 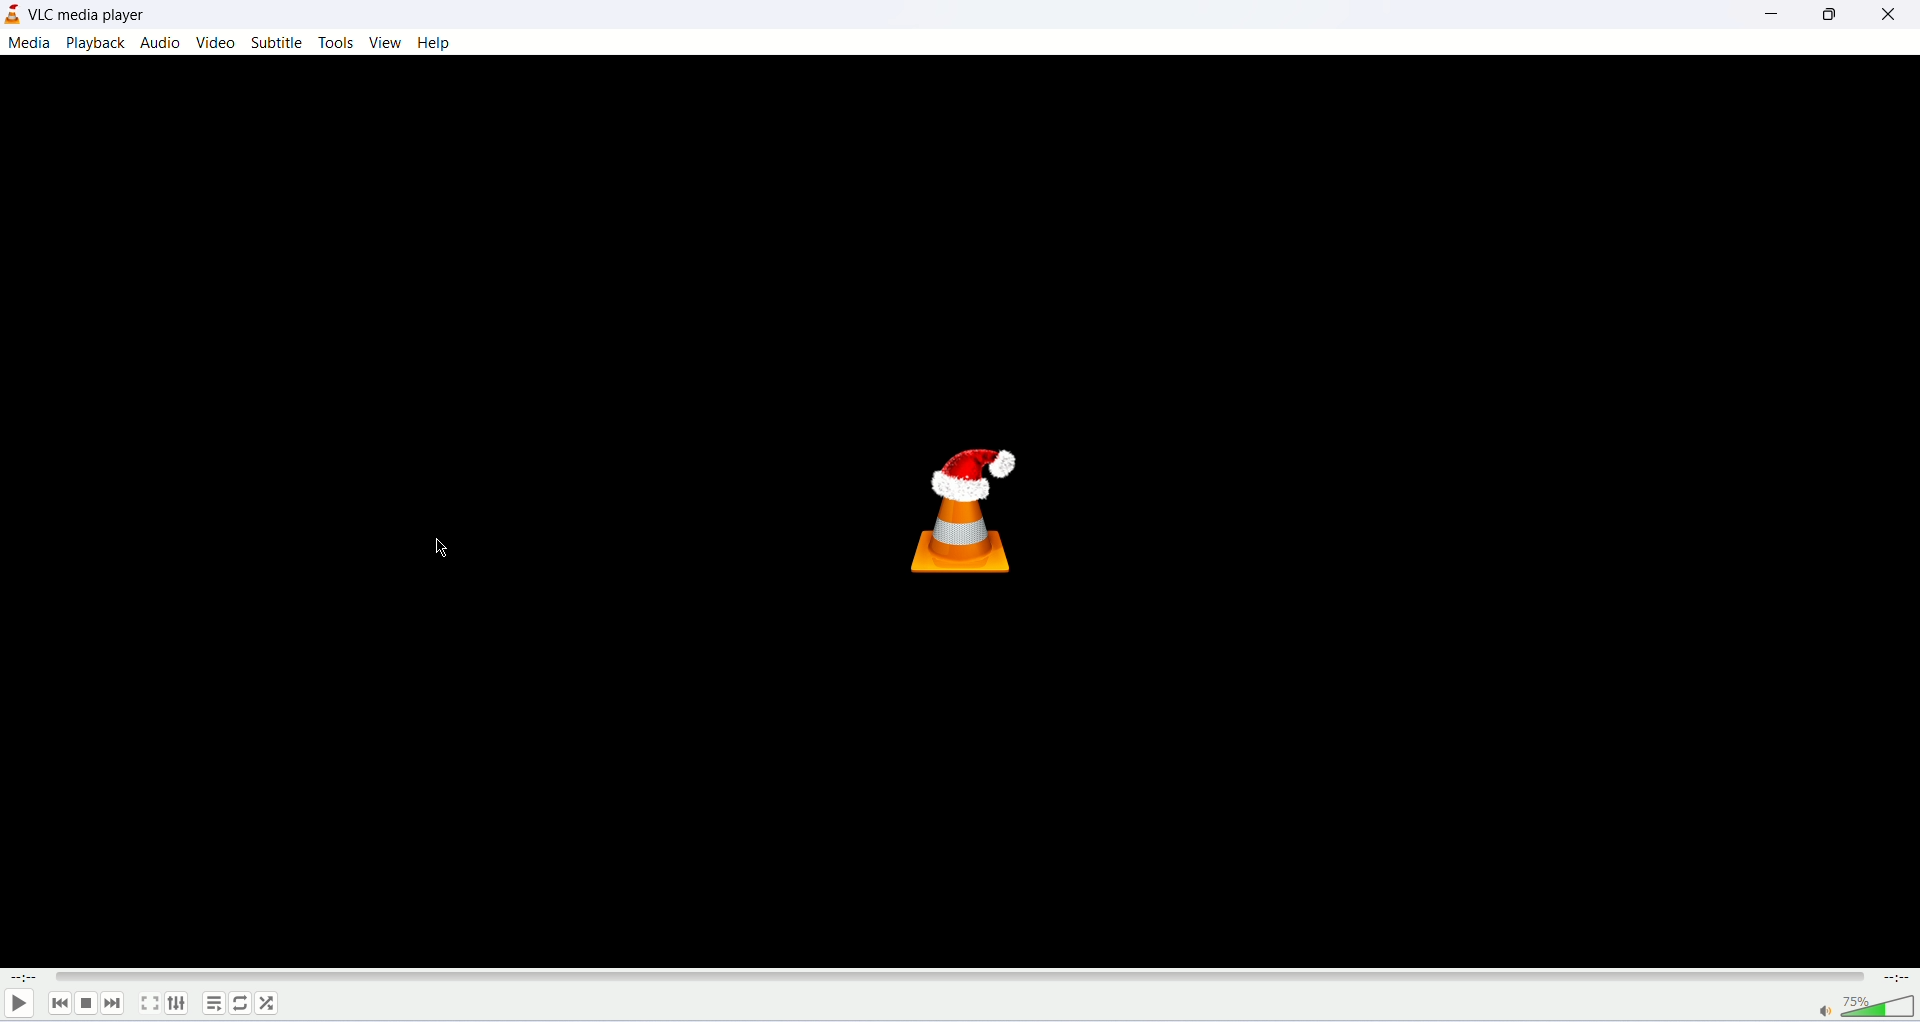 I want to click on previous, so click(x=58, y=1003).